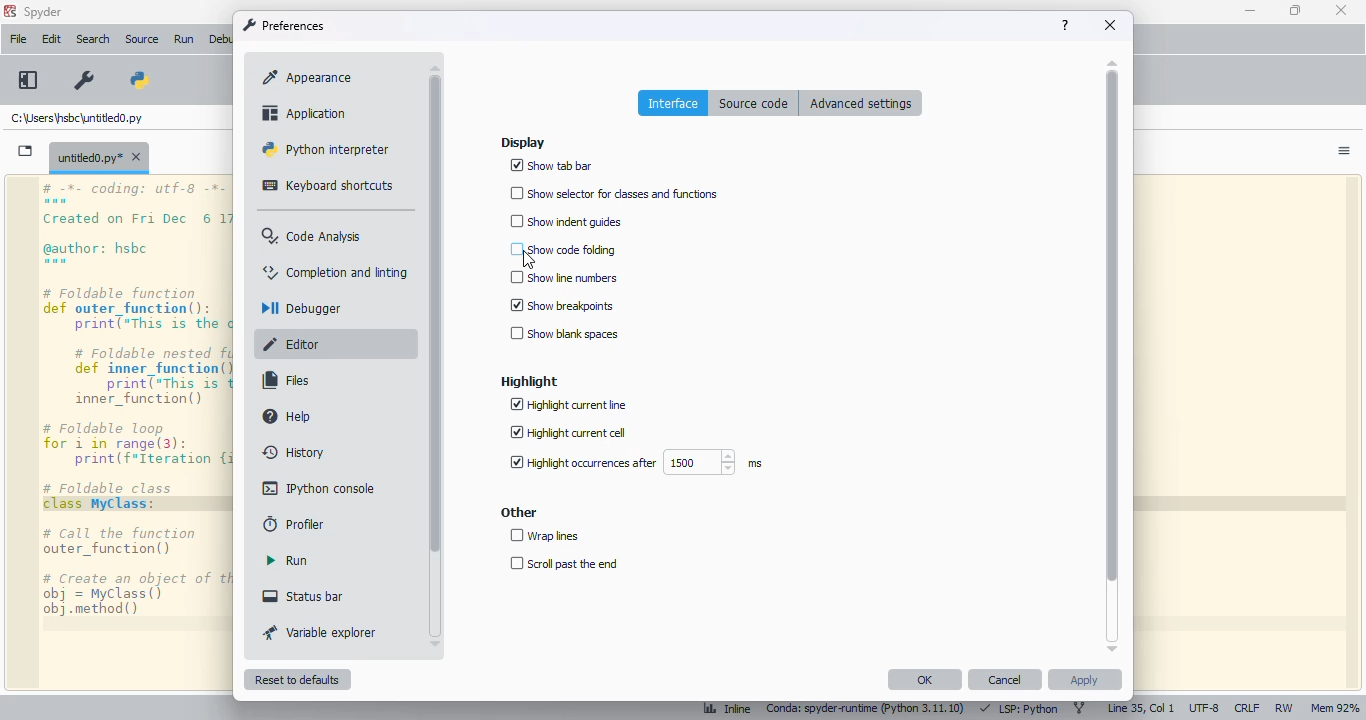 This screenshot has height=720, width=1366. I want to click on RW, so click(1283, 708).